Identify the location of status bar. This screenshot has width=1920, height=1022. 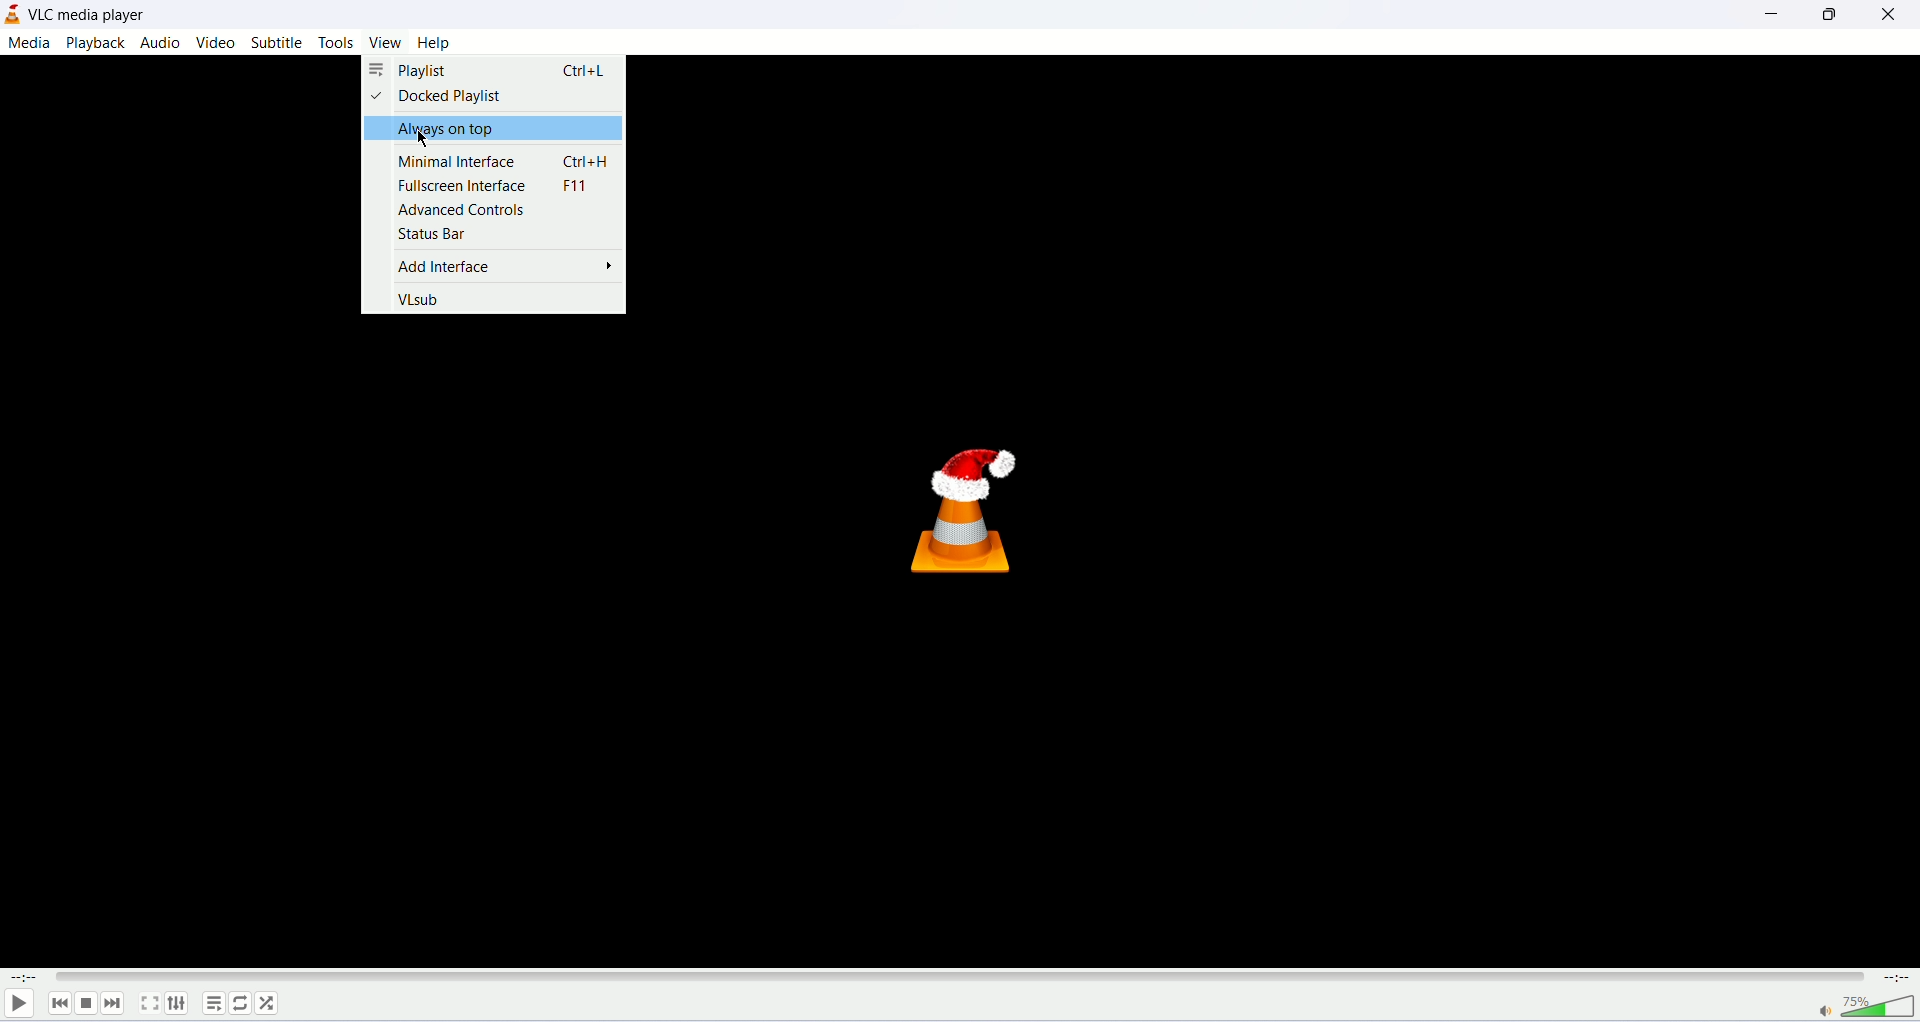
(430, 234).